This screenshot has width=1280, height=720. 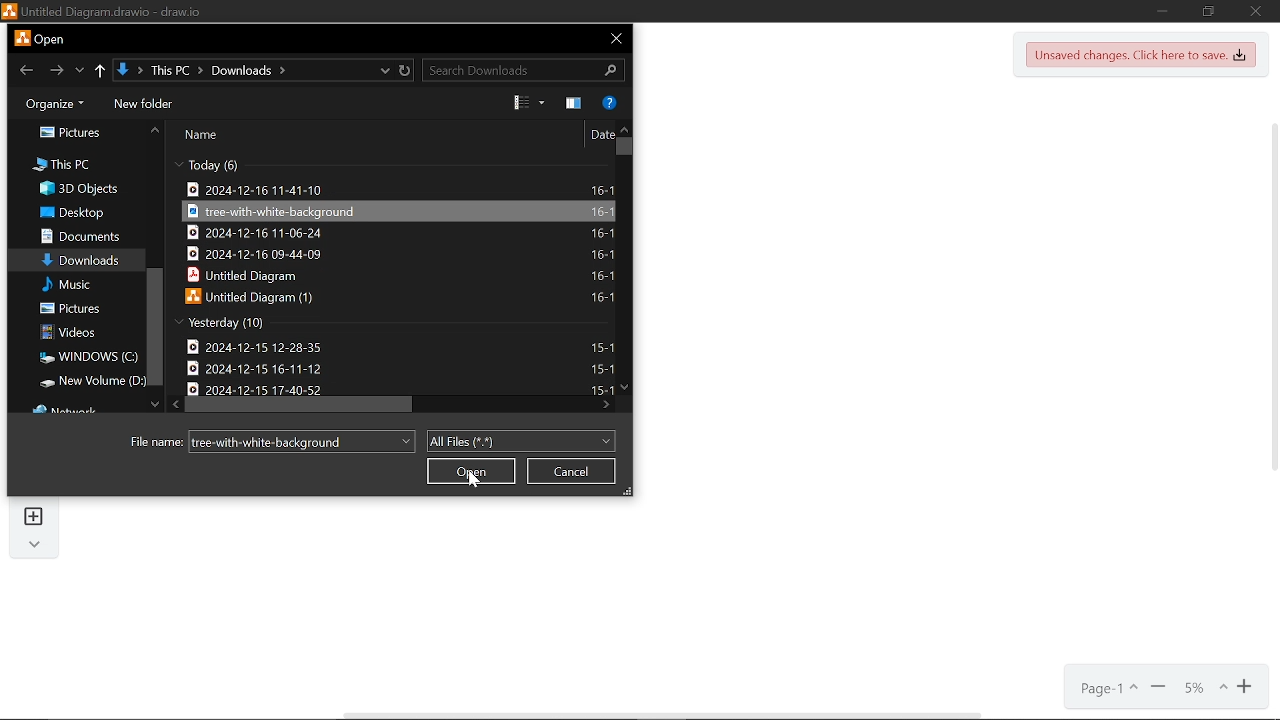 I want to click on number of files created , so click(x=230, y=167).